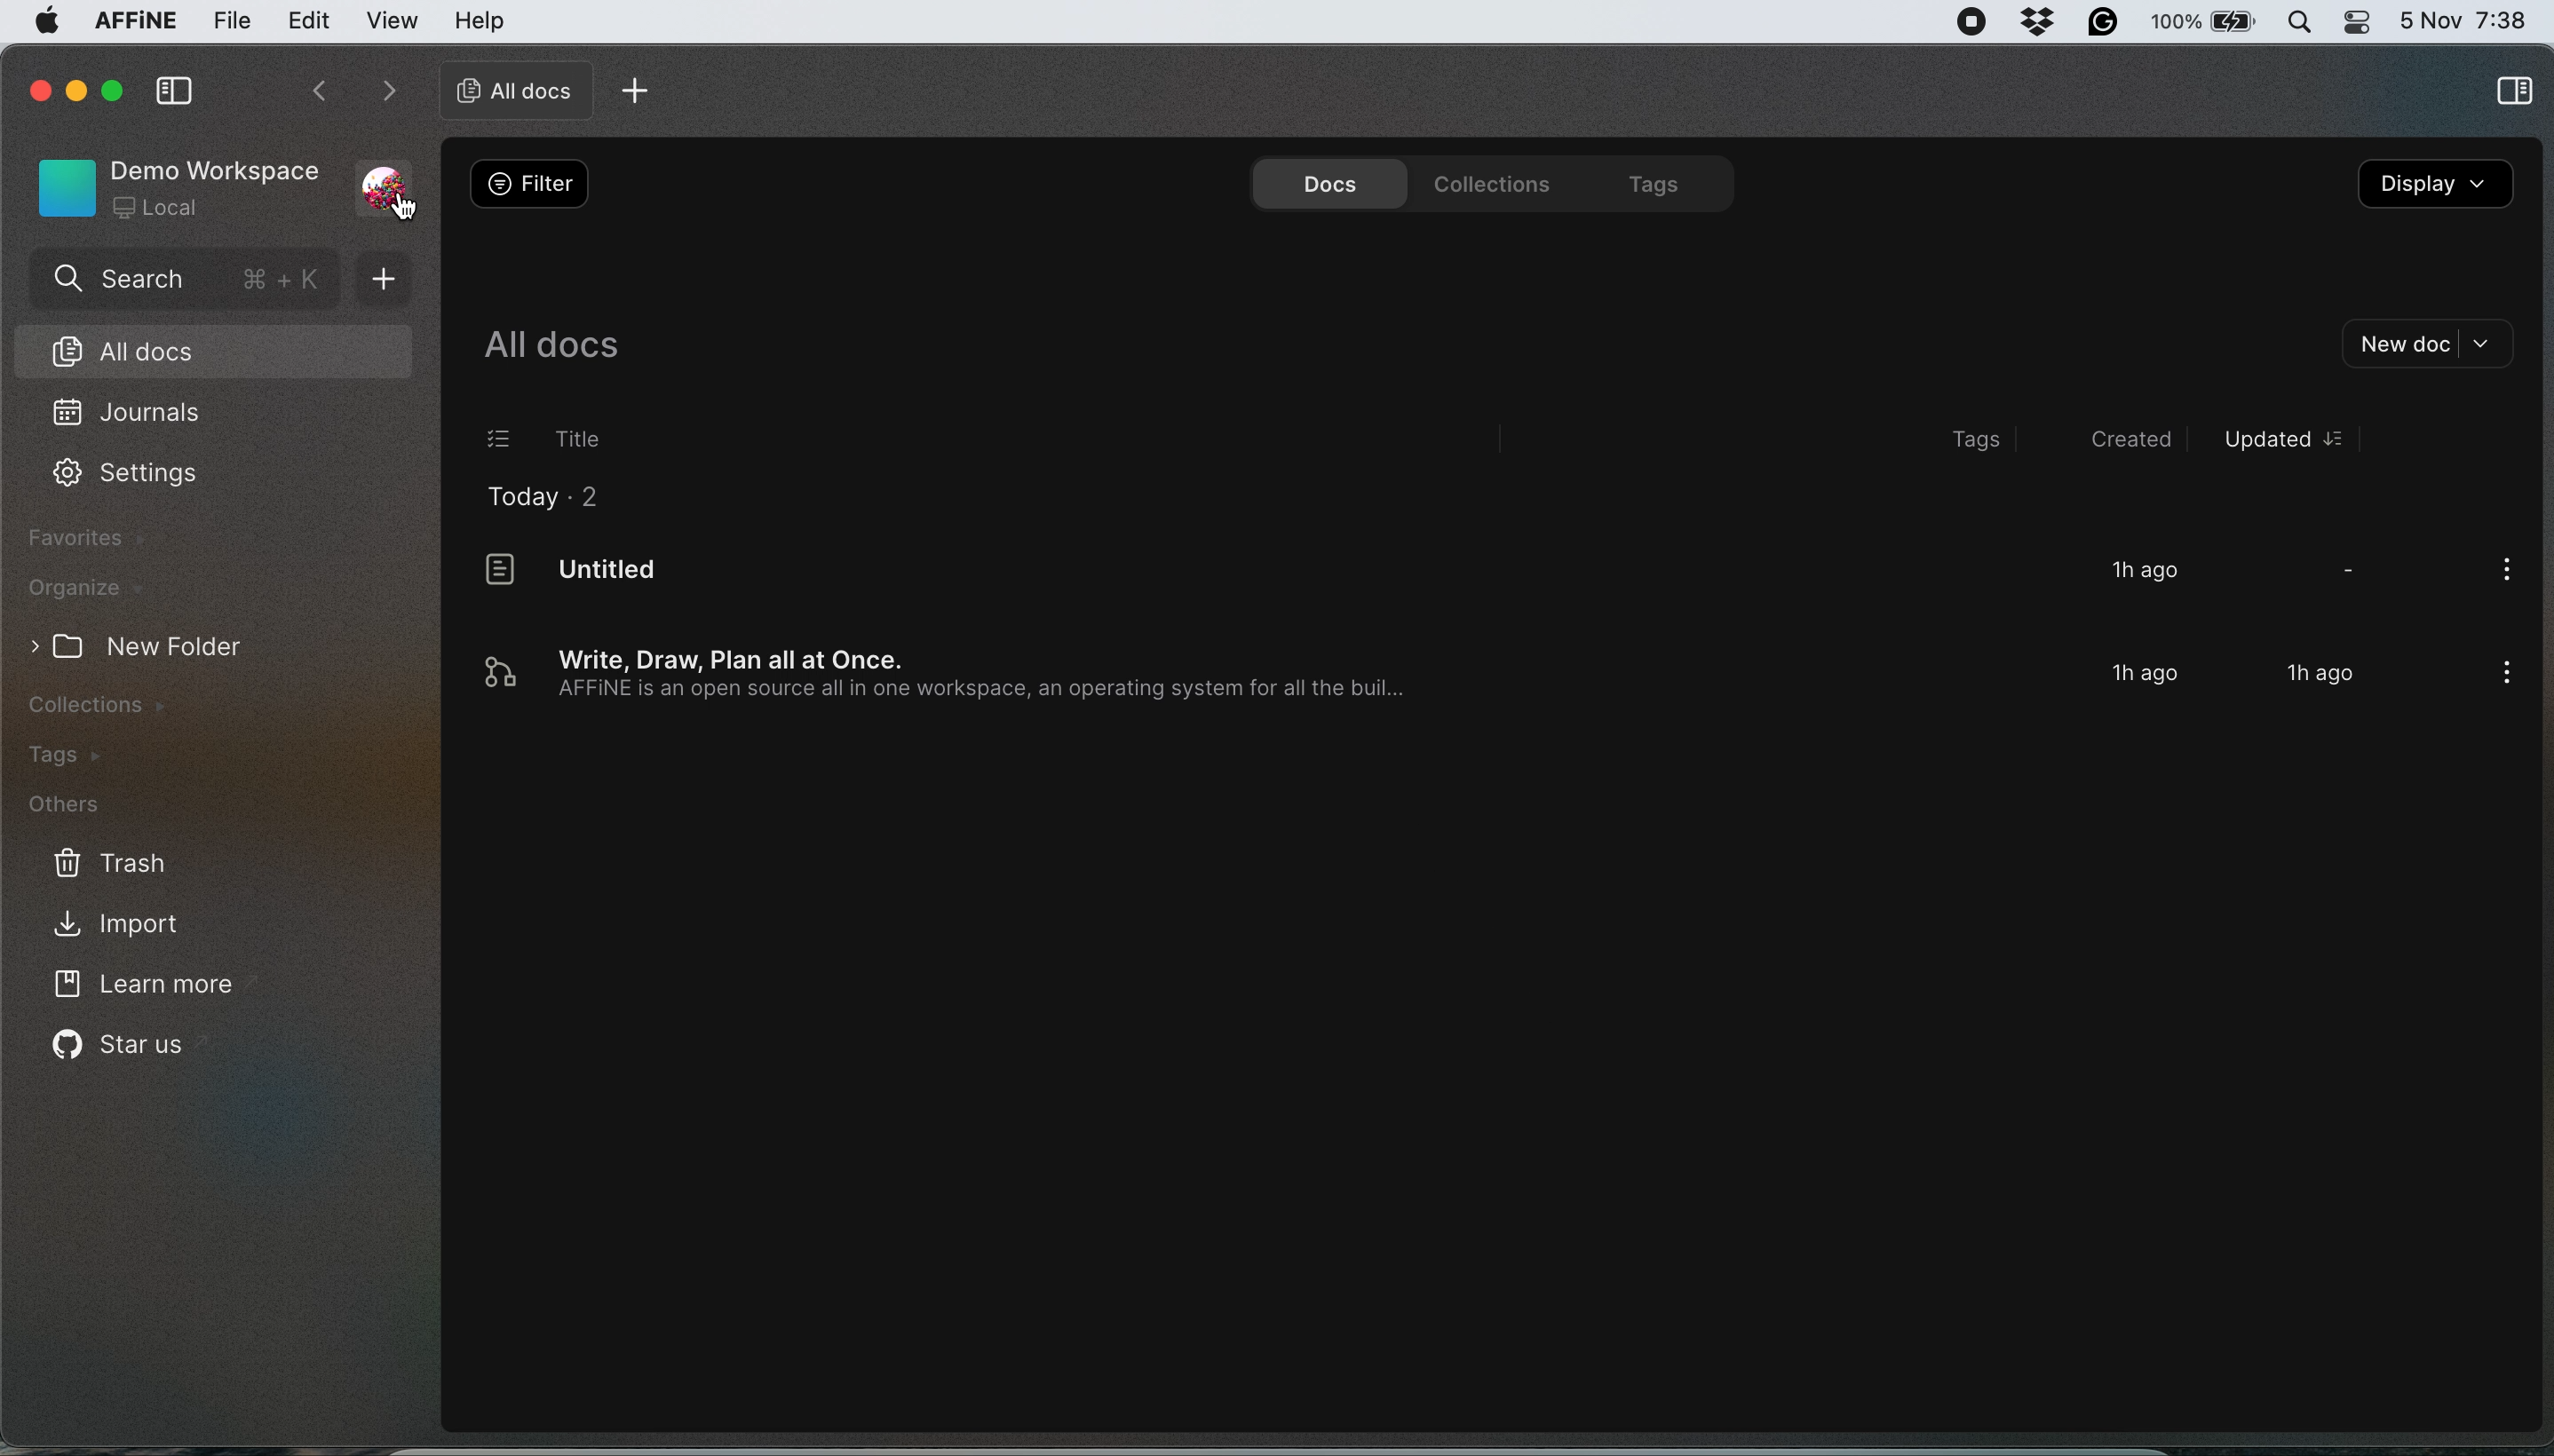 The image size is (2554, 1456). What do you see at coordinates (550, 500) in the screenshot?
I see `today` at bounding box center [550, 500].